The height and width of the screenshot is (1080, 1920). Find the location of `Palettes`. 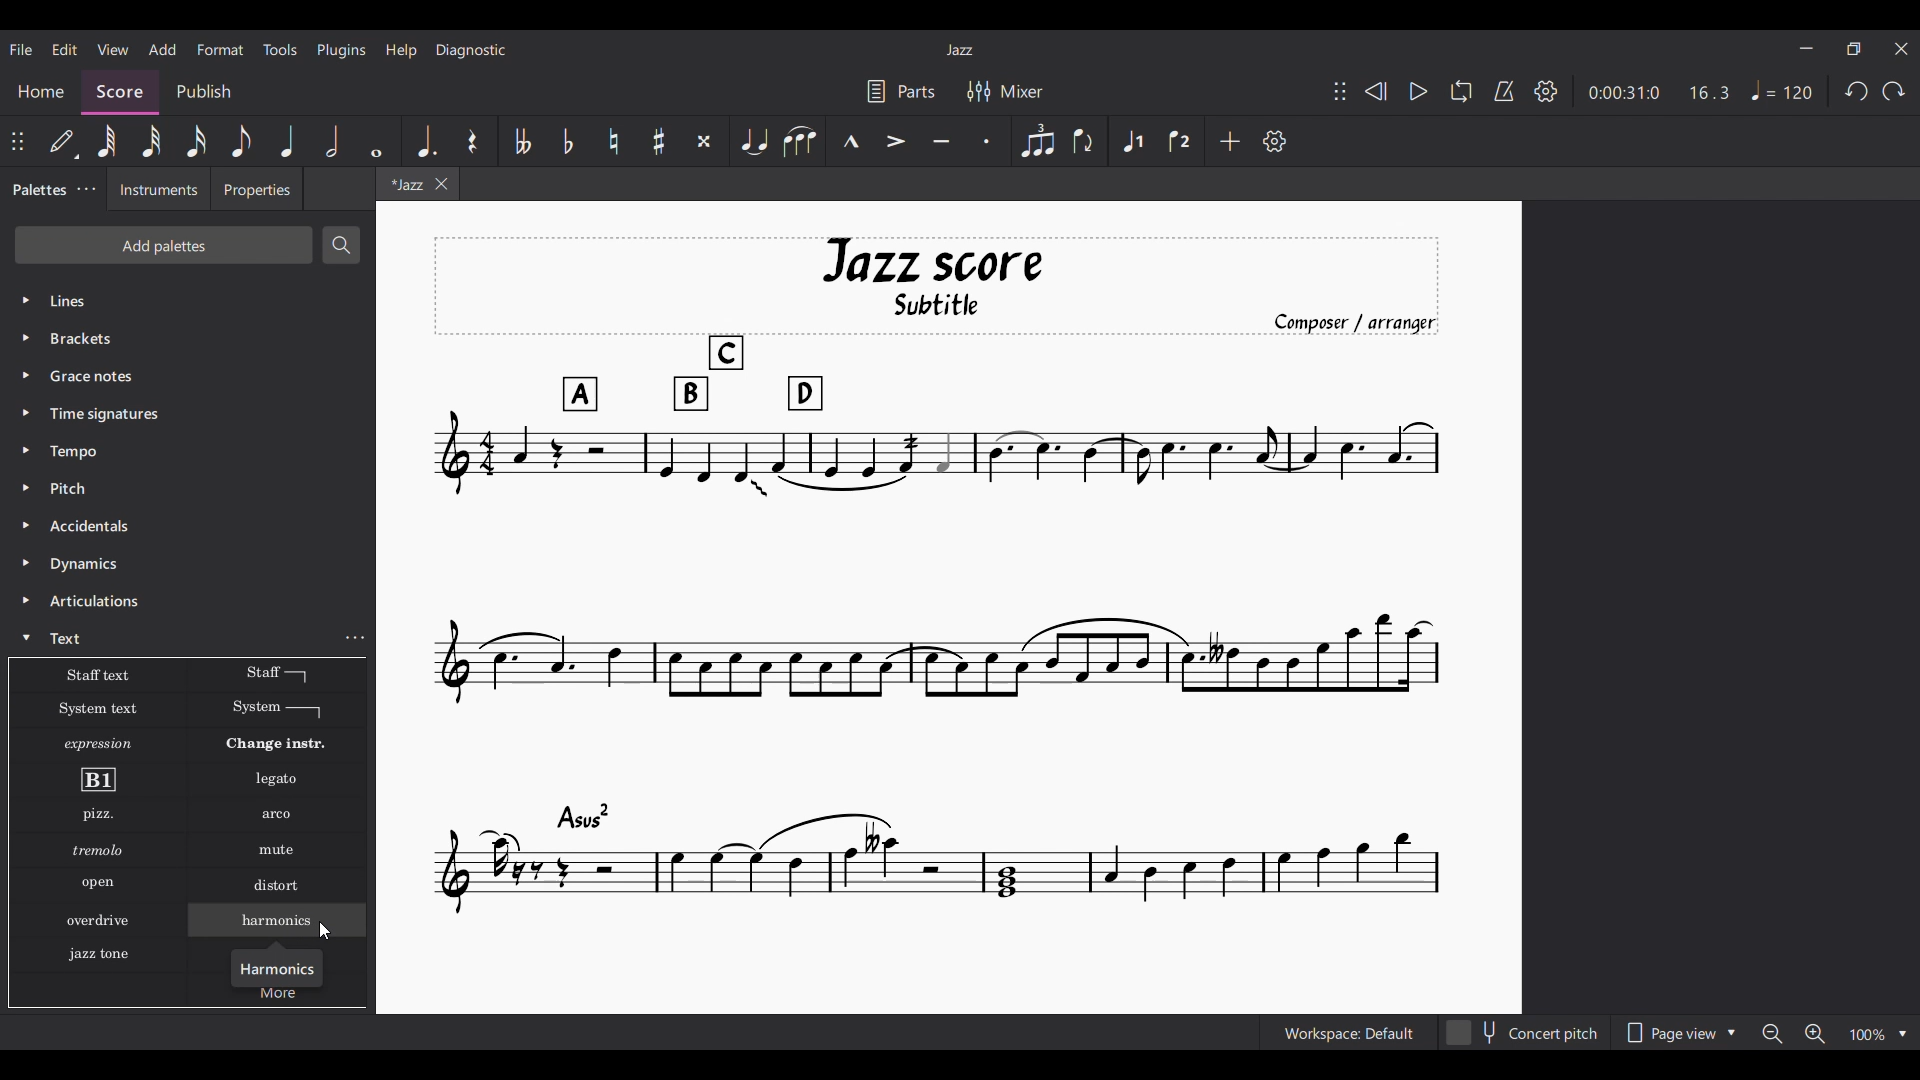

Palettes is located at coordinates (37, 192).